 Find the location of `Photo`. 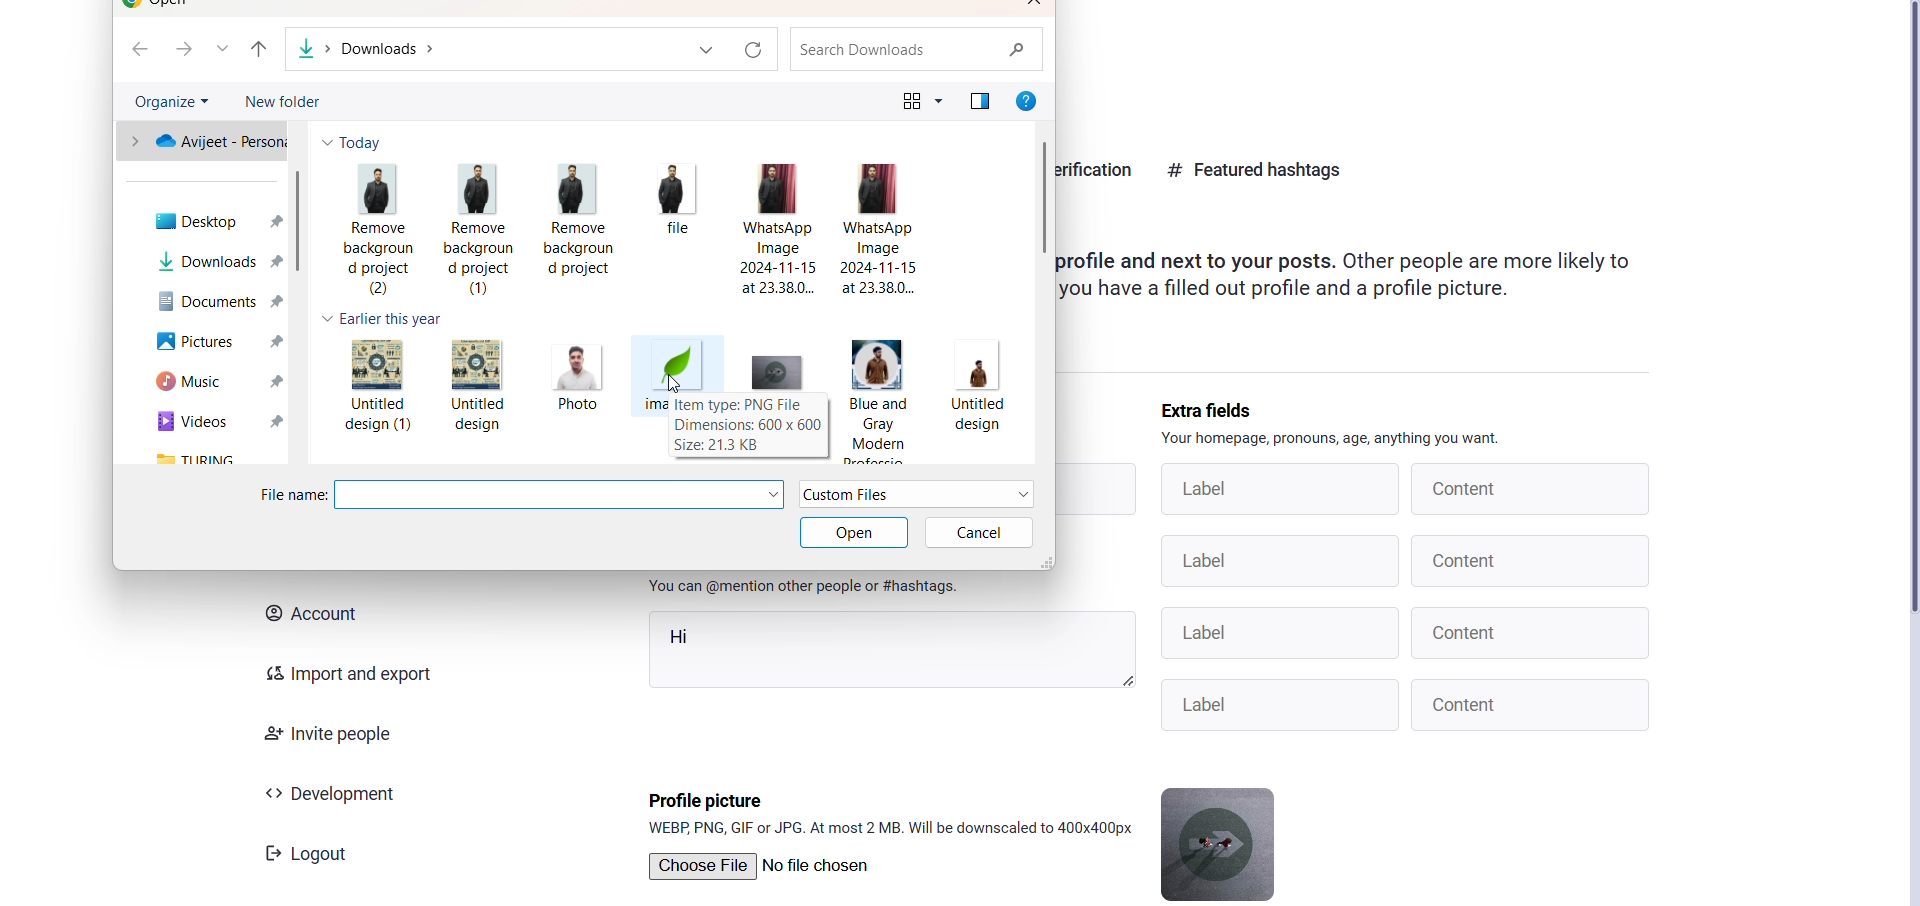

Photo is located at coordinates (574, 381).